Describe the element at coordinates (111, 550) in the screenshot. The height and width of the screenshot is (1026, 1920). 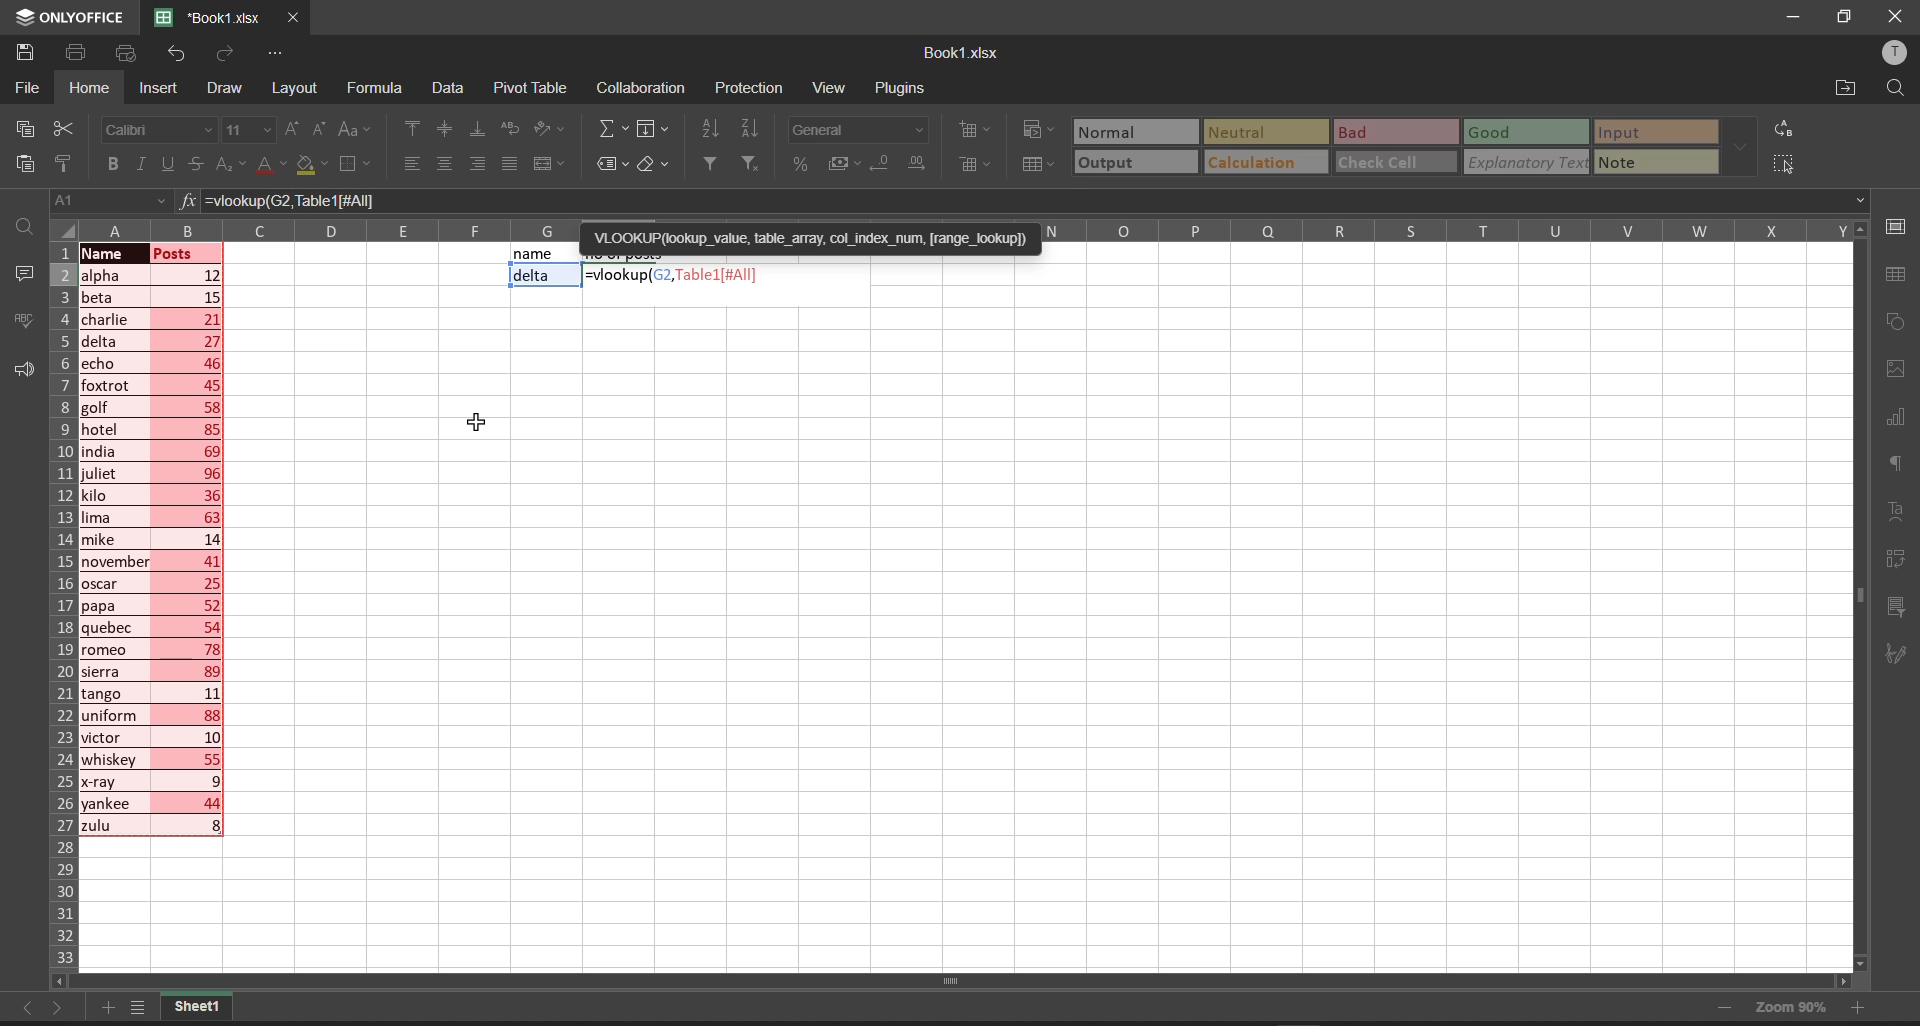
I see `names` at that location.